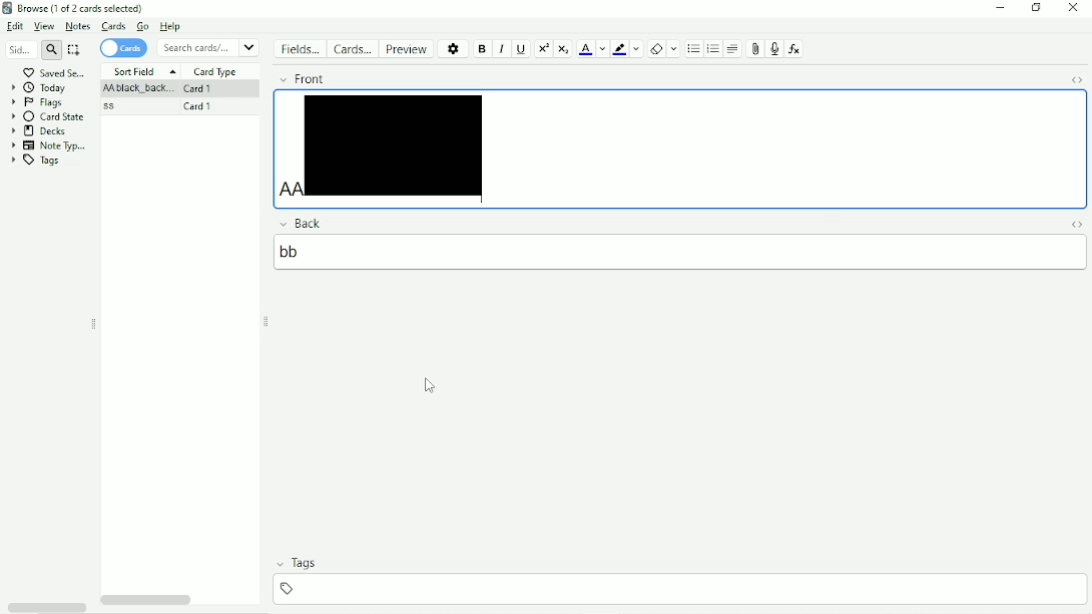 This screenshot has height=614, width=1092. What do you see at coordinates (39, 102) in the screenshot?
I see `Flags` at bounding box center [39, 102].